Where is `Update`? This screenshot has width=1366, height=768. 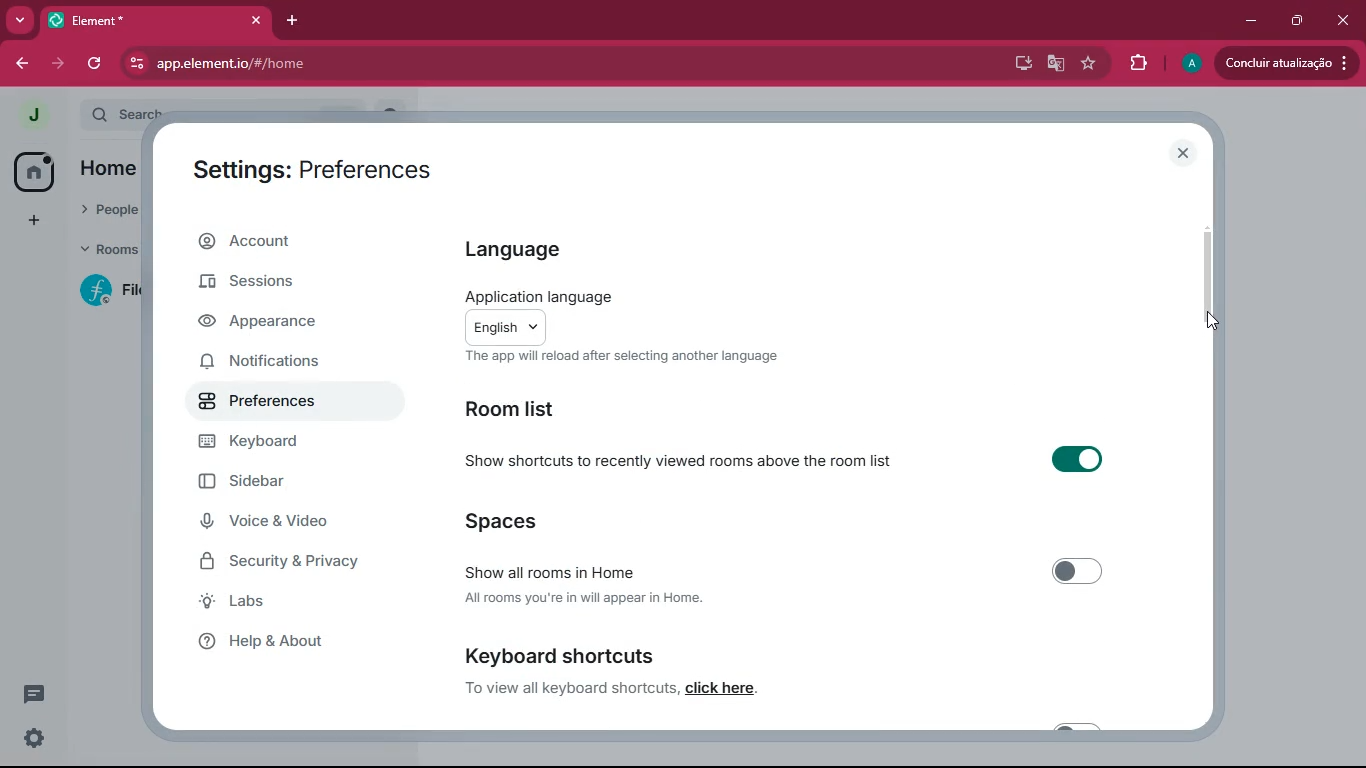
Update is located at coordinates (1289, 63).